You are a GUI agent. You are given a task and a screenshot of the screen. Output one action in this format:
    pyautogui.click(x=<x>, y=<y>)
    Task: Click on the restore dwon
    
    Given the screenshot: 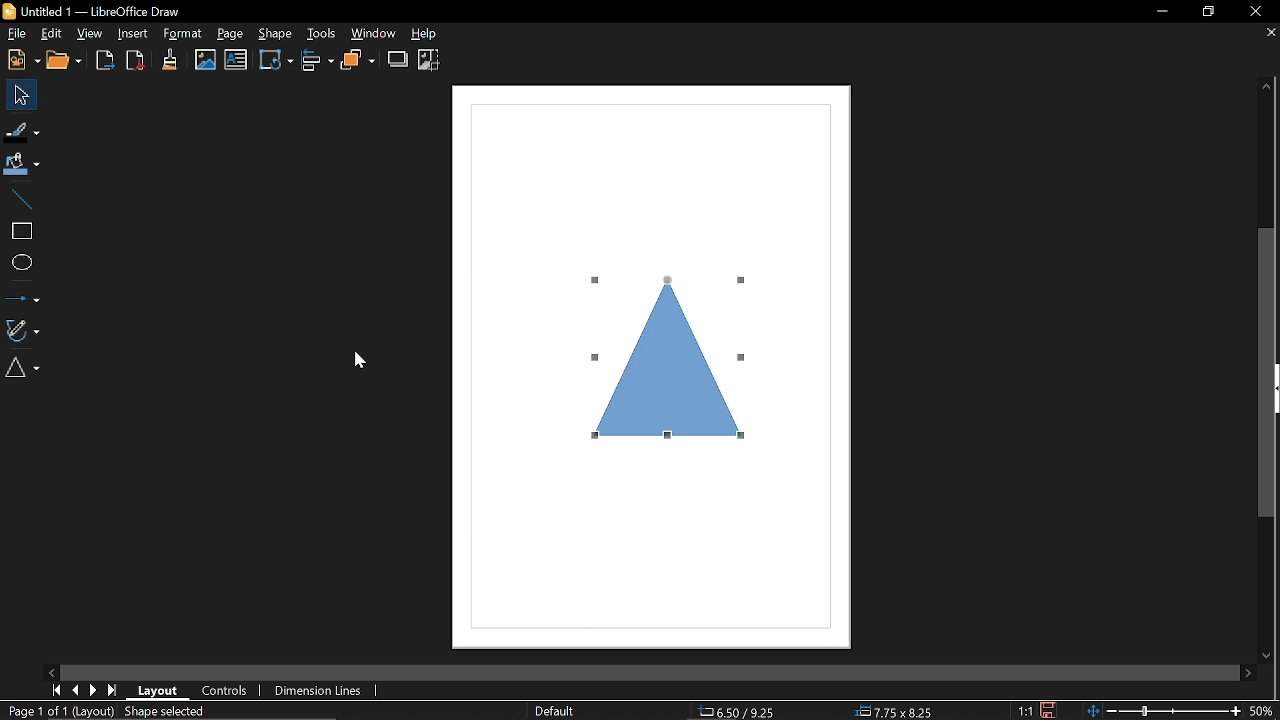 What is the action you would take?
    pyautogui.click(x=1209, y=13)
    